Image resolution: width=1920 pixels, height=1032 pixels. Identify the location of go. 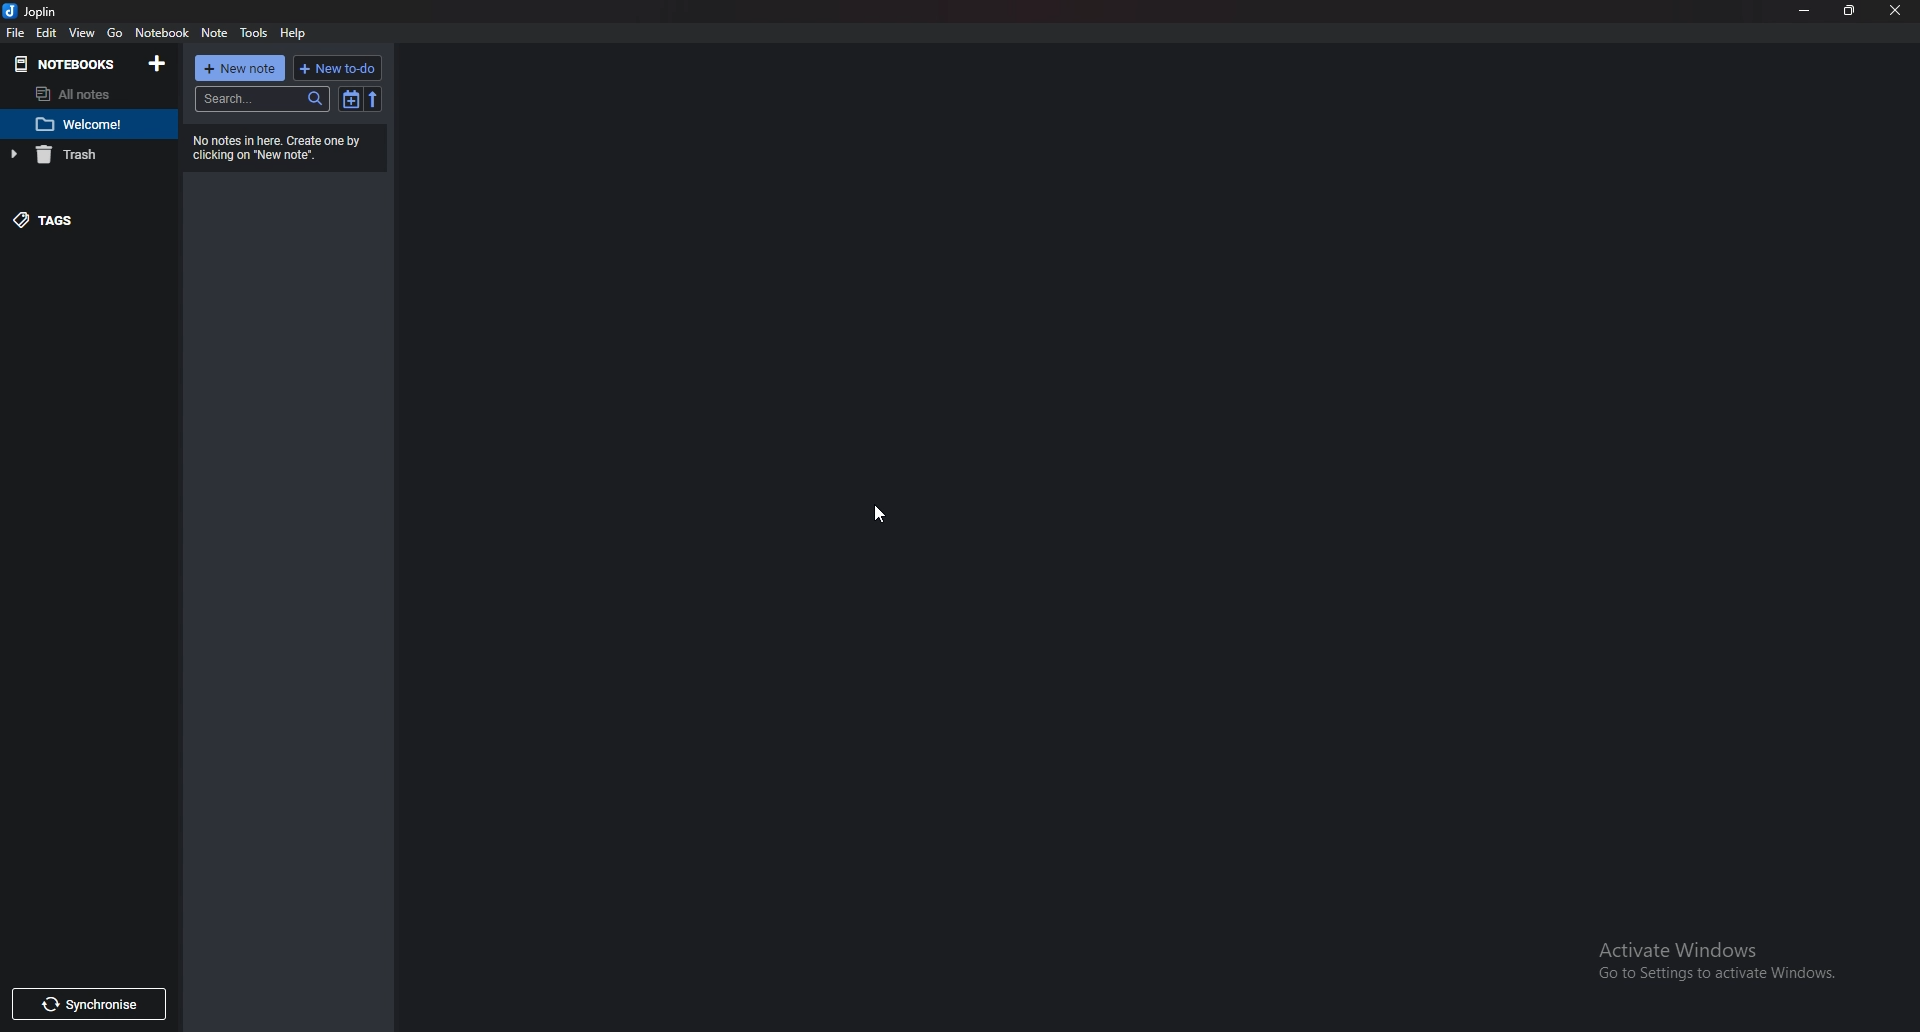
(119, 31).